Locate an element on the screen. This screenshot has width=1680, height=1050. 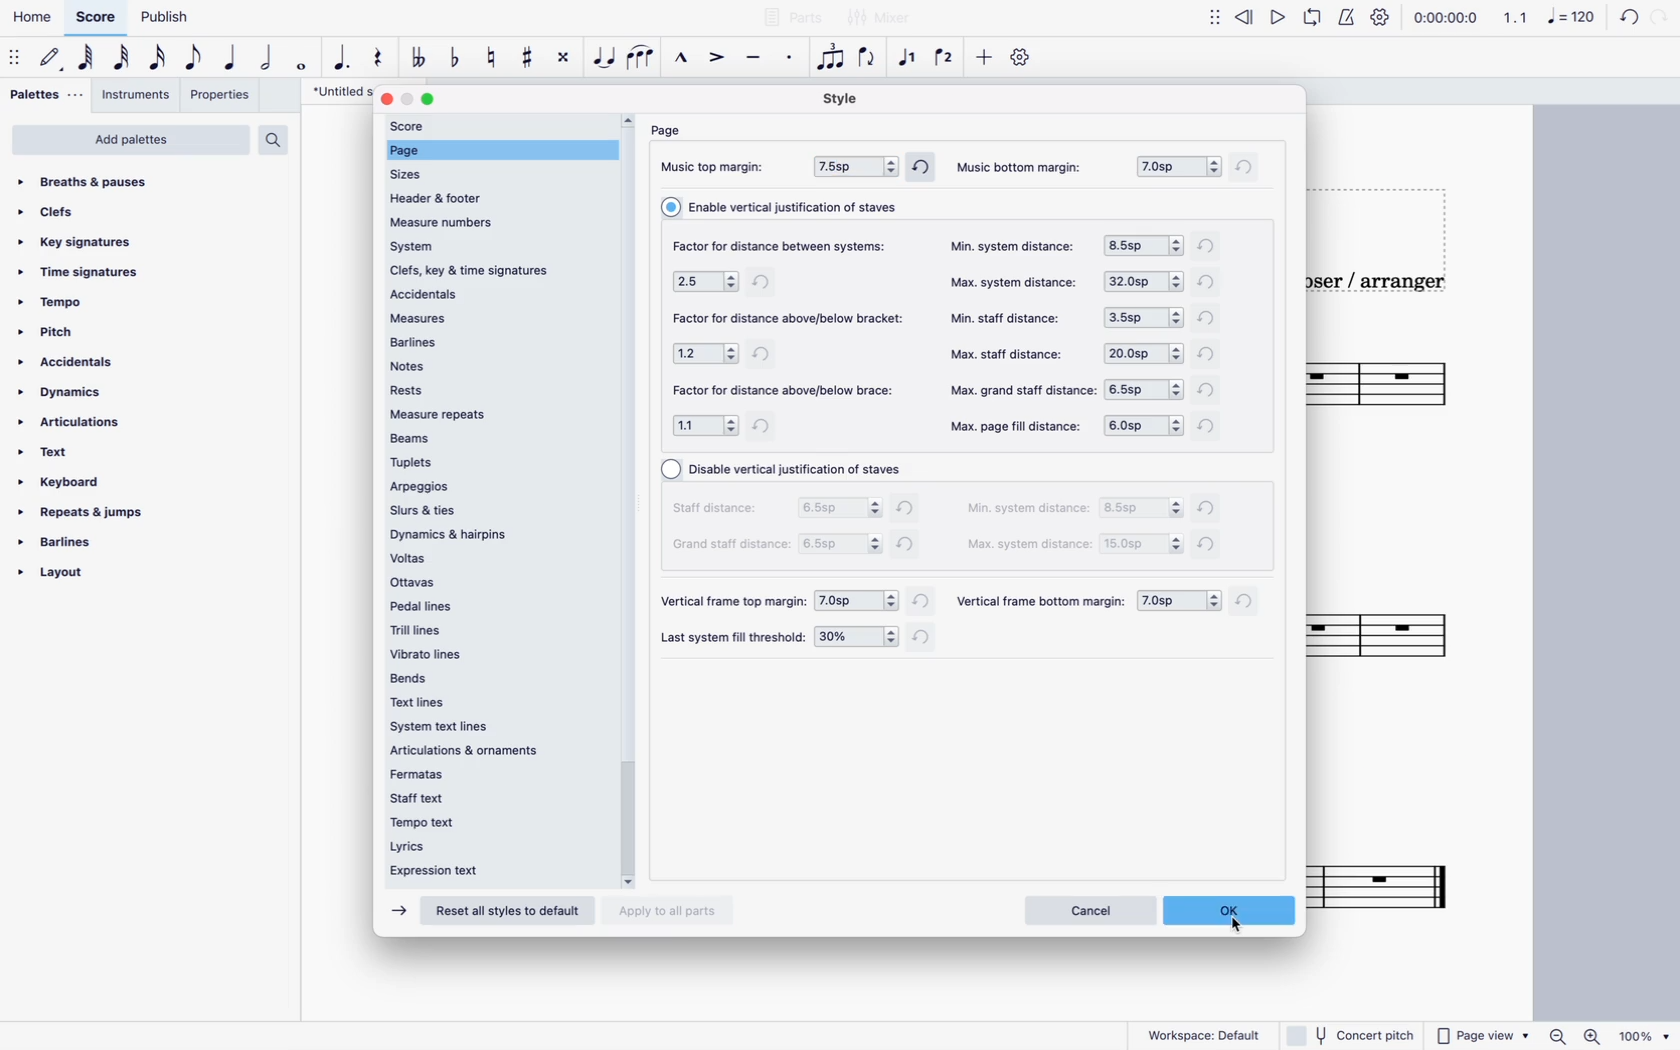
top margin 7.5 is located at coordinates (854, 166).